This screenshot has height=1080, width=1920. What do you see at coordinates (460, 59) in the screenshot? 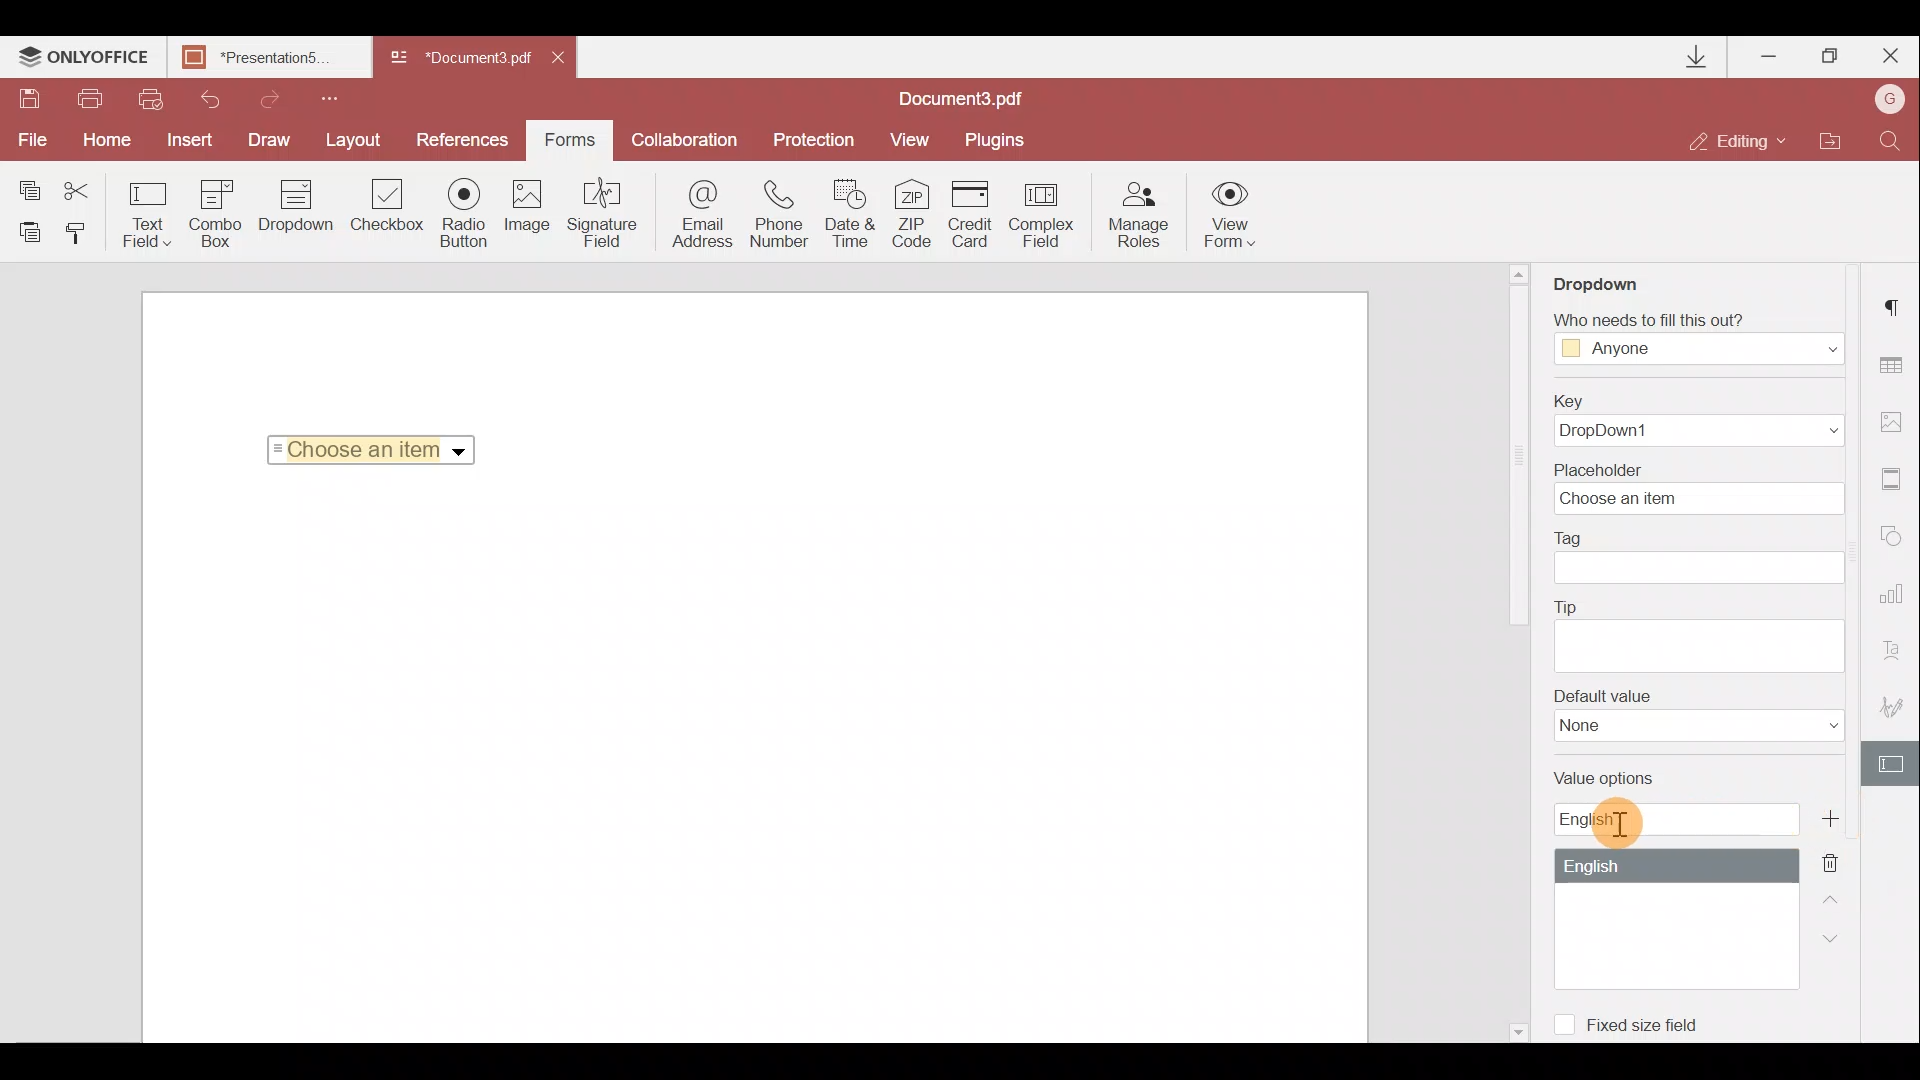
I see `Document3.pdf` at bounding box center [460, 59].